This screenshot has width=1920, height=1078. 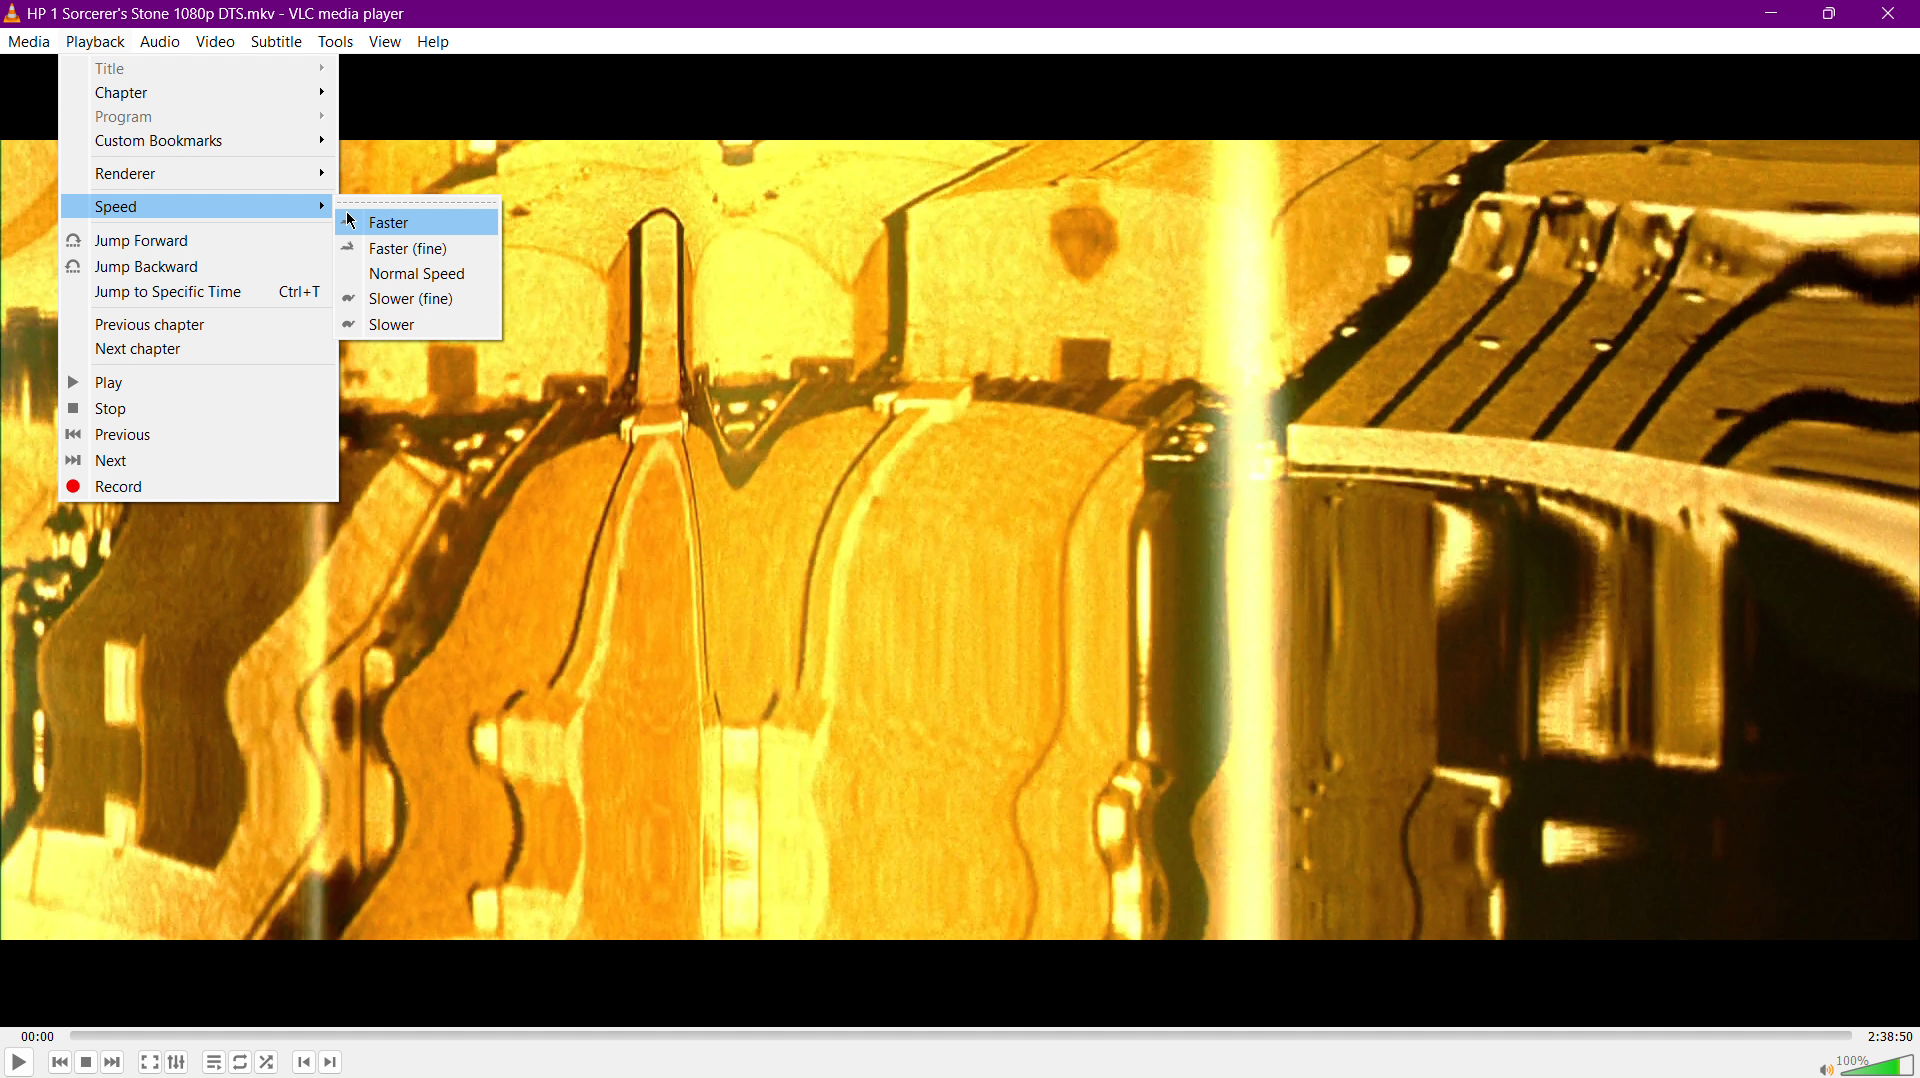 What do you see at coordinates (200, 349) in the screenshot?
I see `Next Chapter` at bounding box center [200, 349].